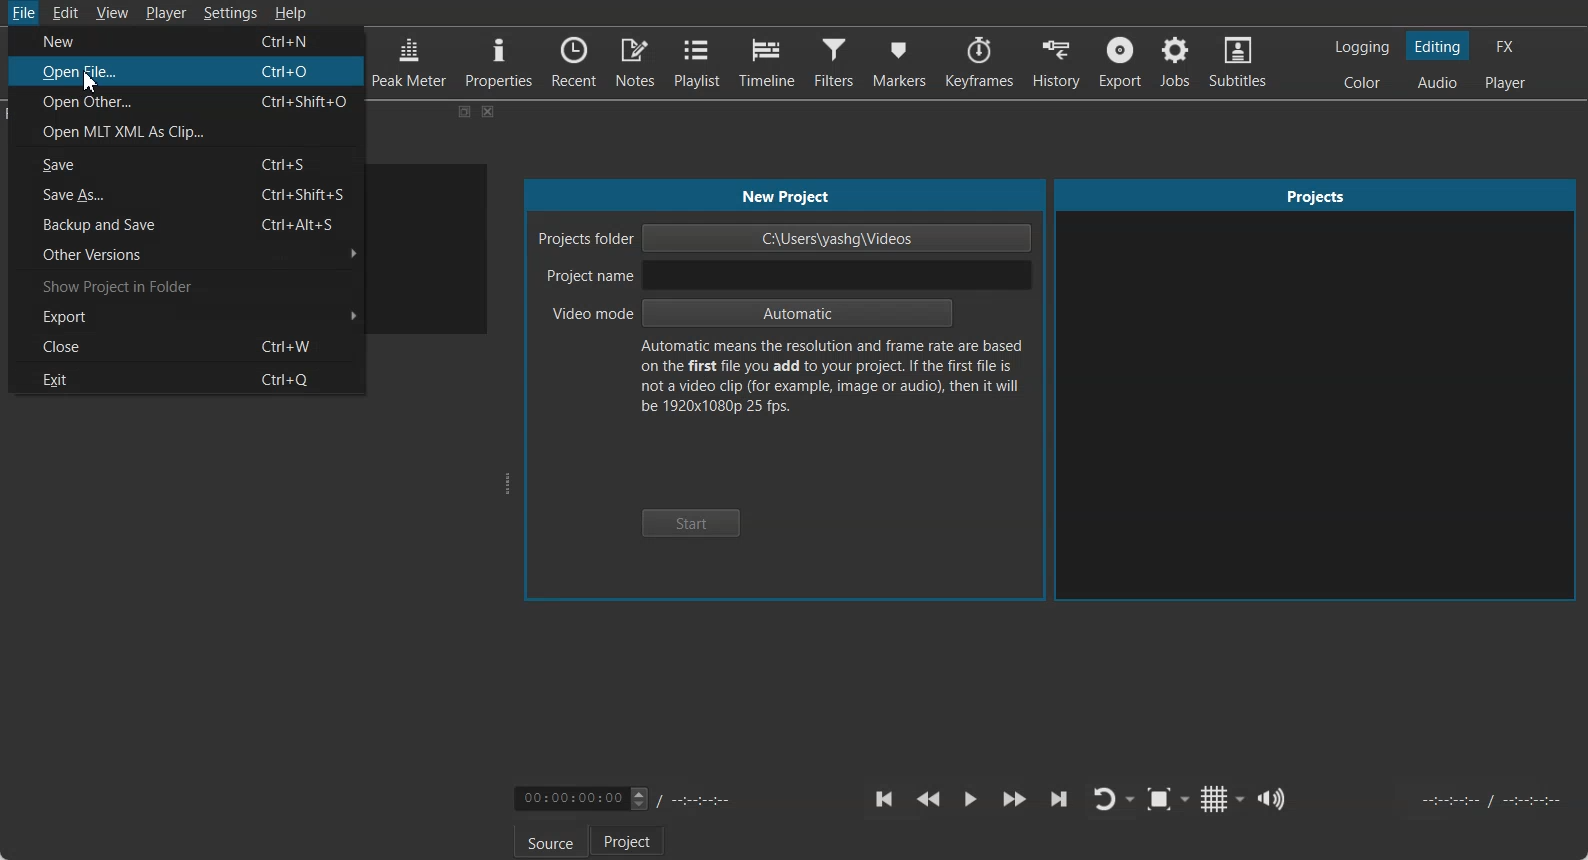 The image size is (1588, 860). What do you see at coordinates (23, 13) in the screenshot?
I see `File` at bounding box center [23, 13].